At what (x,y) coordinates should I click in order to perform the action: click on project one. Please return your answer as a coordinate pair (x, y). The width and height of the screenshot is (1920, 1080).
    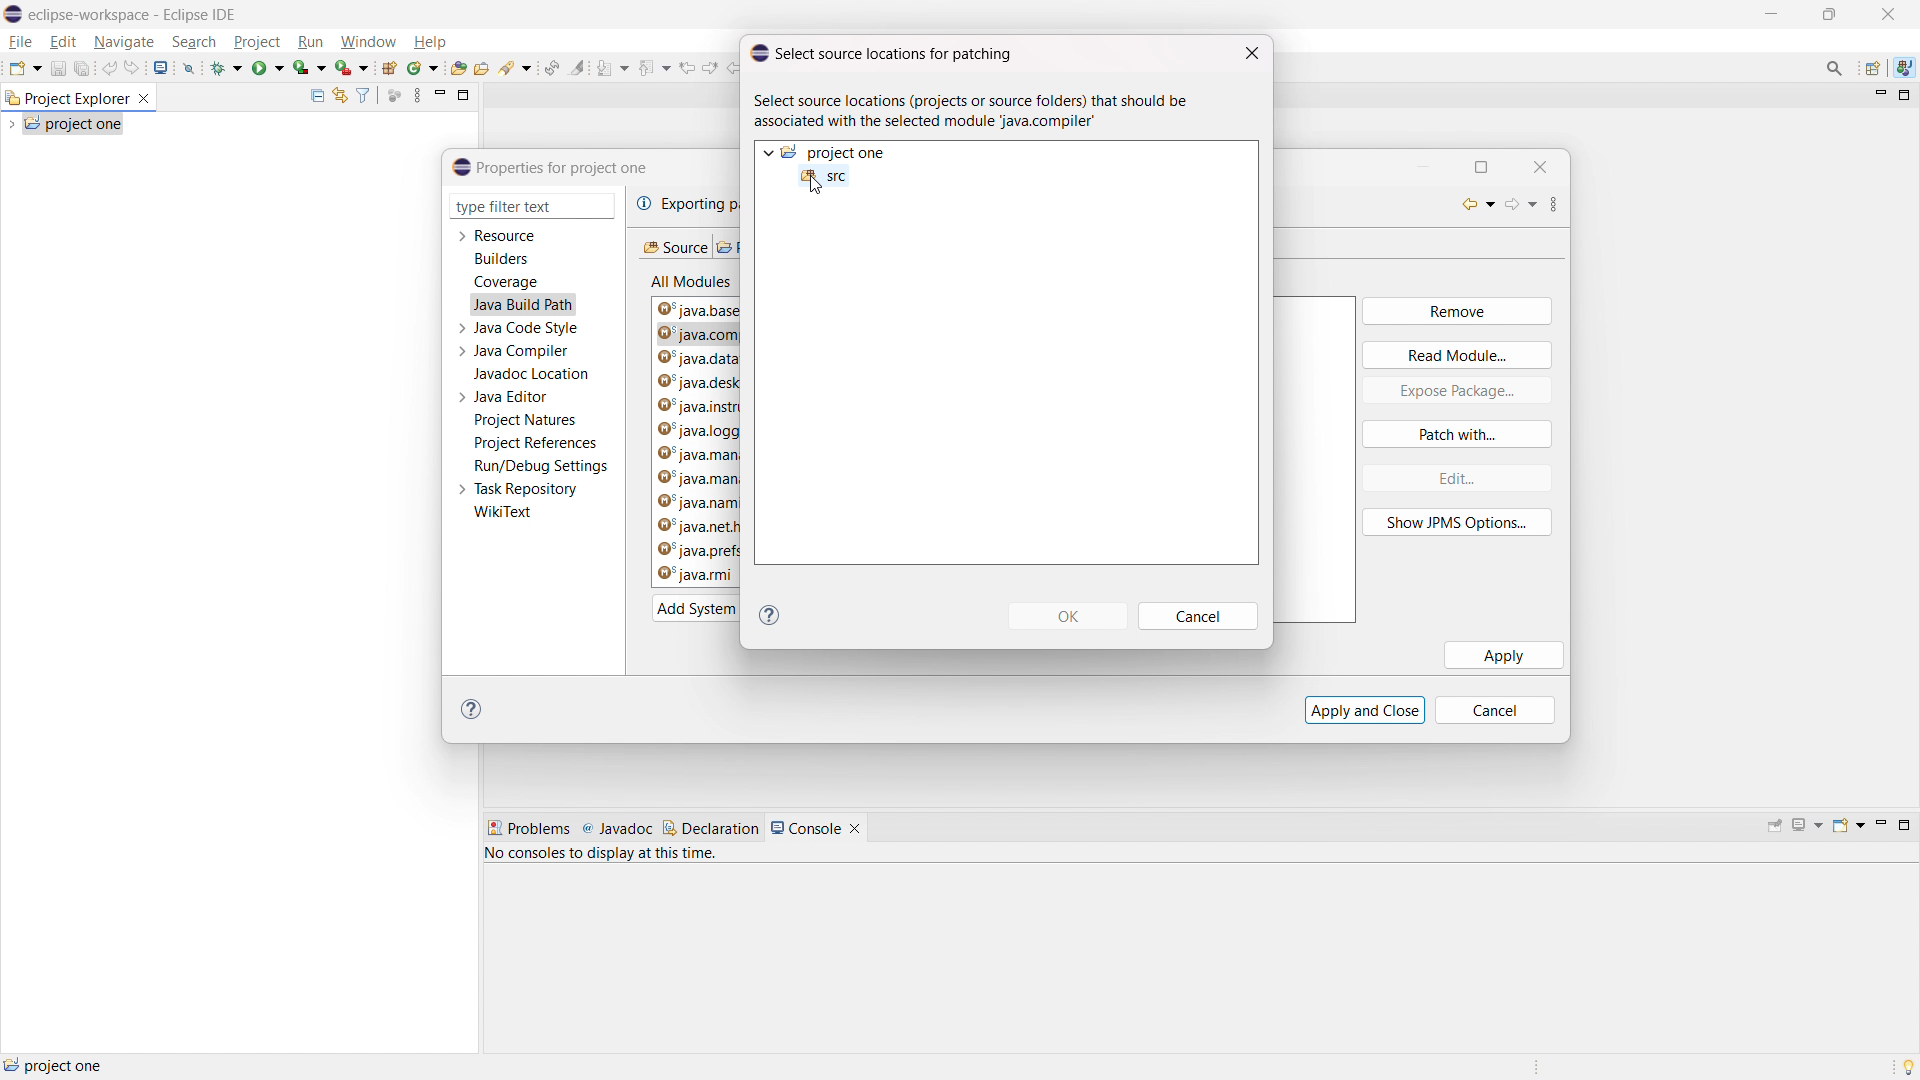
    Looking at the image, I should click on (836, 153).